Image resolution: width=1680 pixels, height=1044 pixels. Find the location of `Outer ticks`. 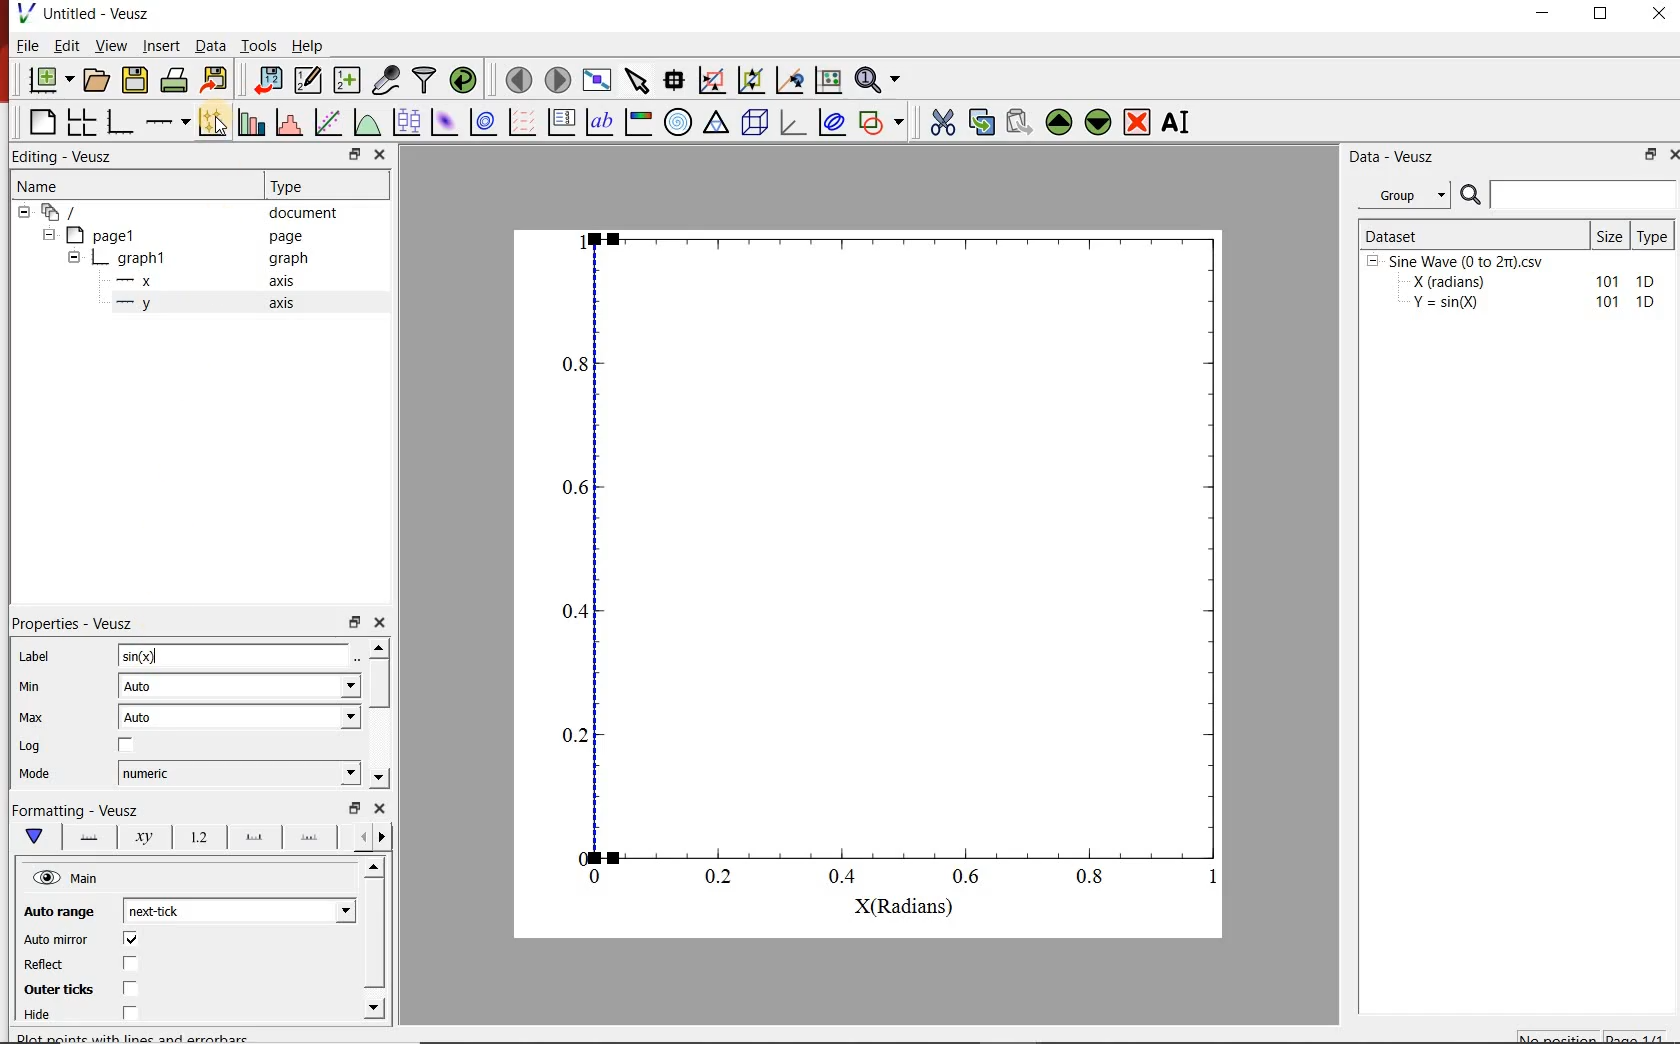

Outer ticks is located at coordinates (54, 989).